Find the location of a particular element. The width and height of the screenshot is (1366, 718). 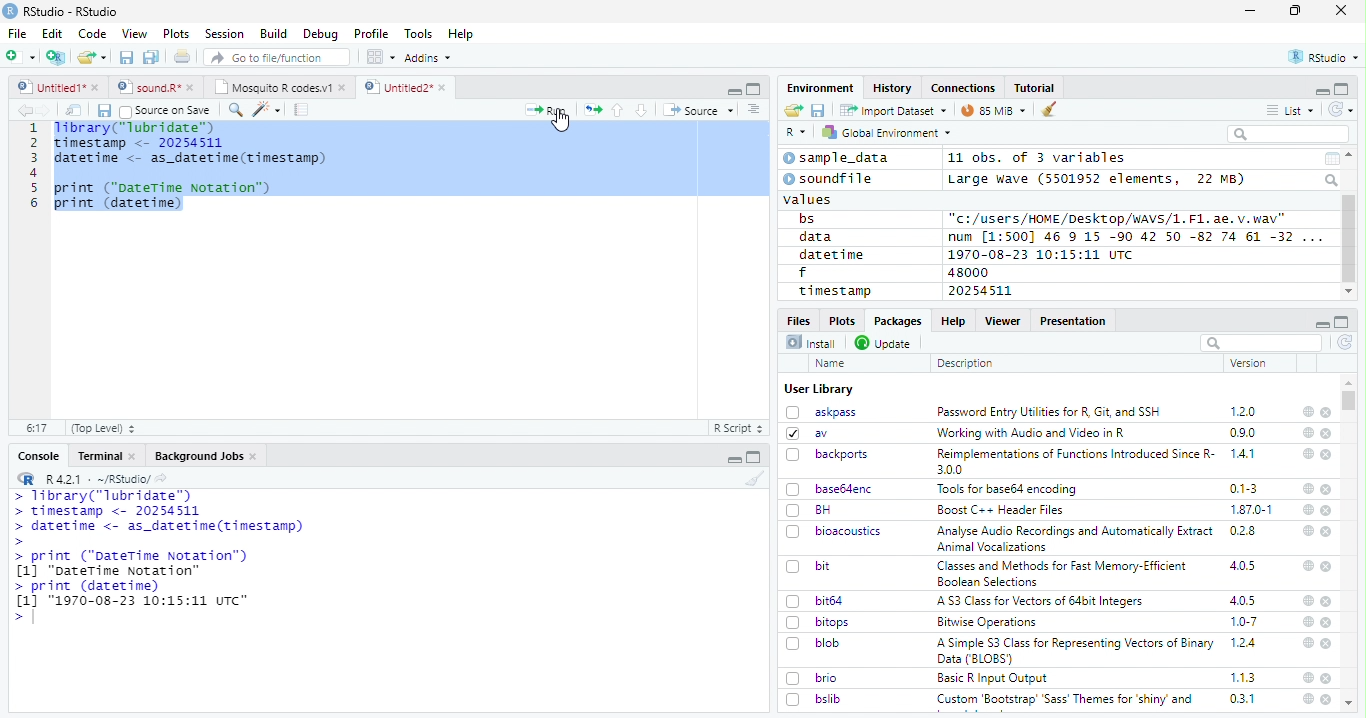

Basic R Input Output is located at coordinates (995, 678).